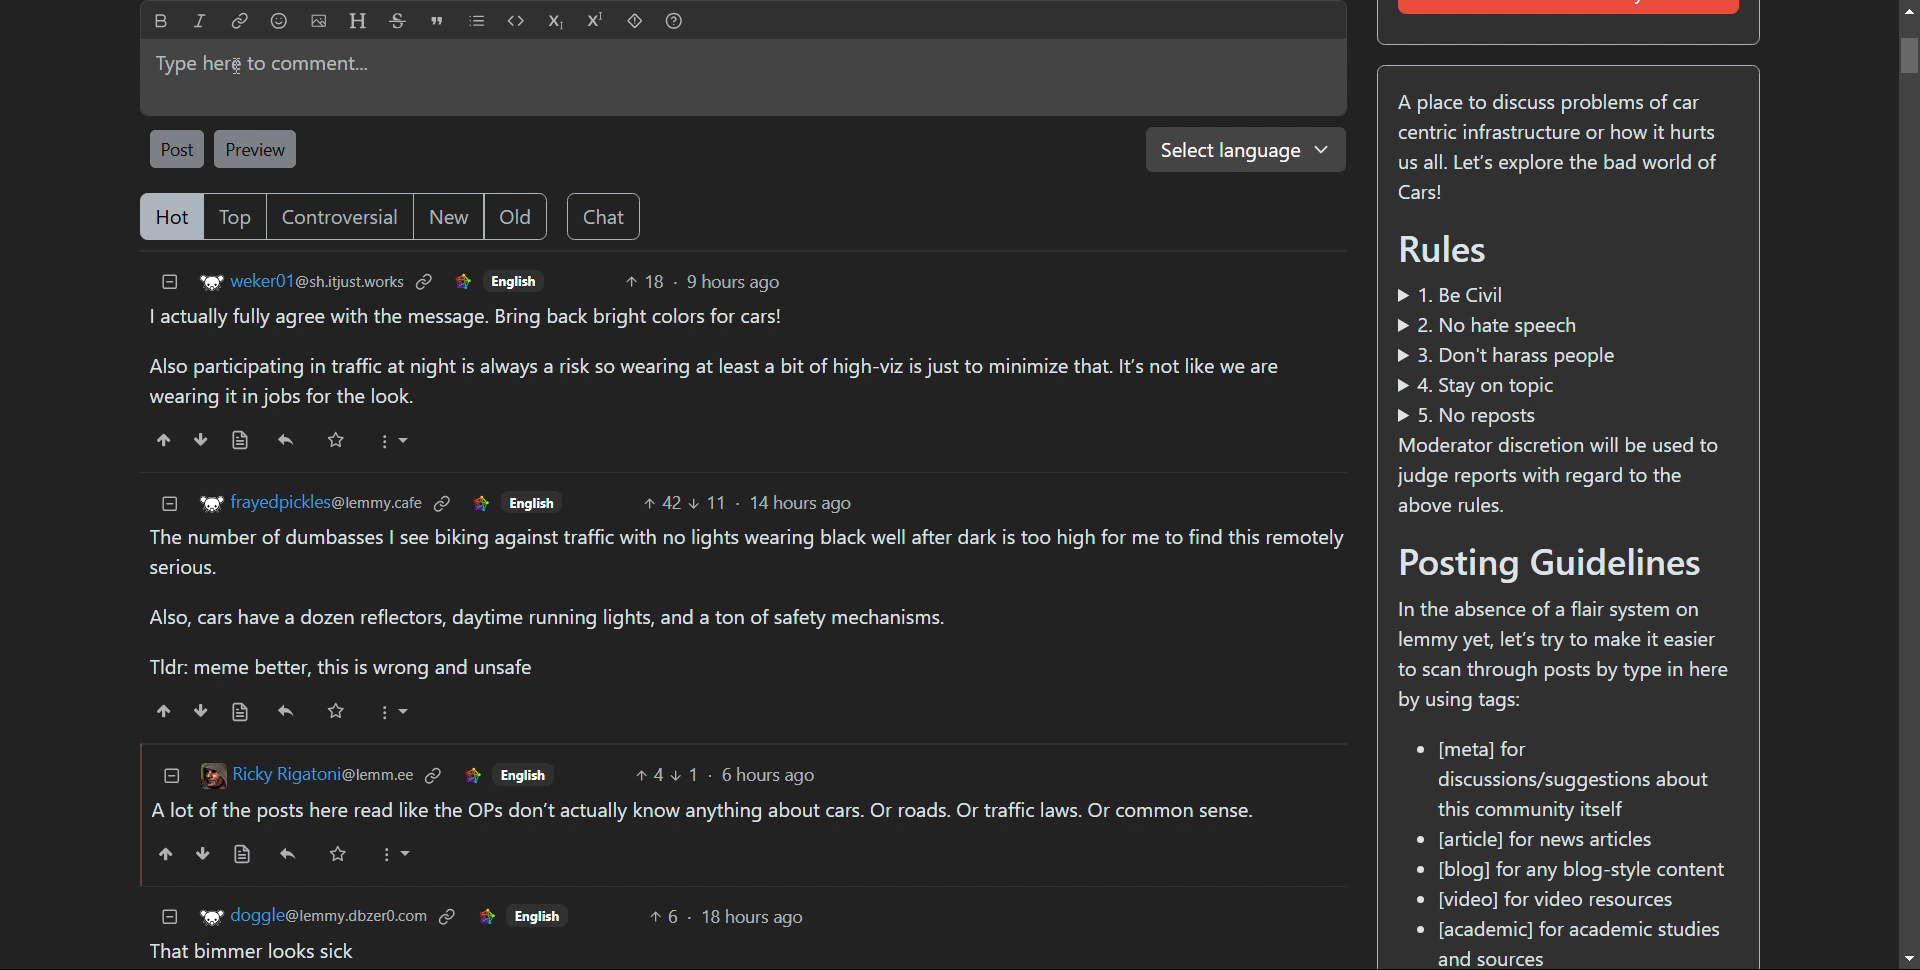  Describe the element at coordinates (514, 216) in the screenshot. I see `old` at that location.